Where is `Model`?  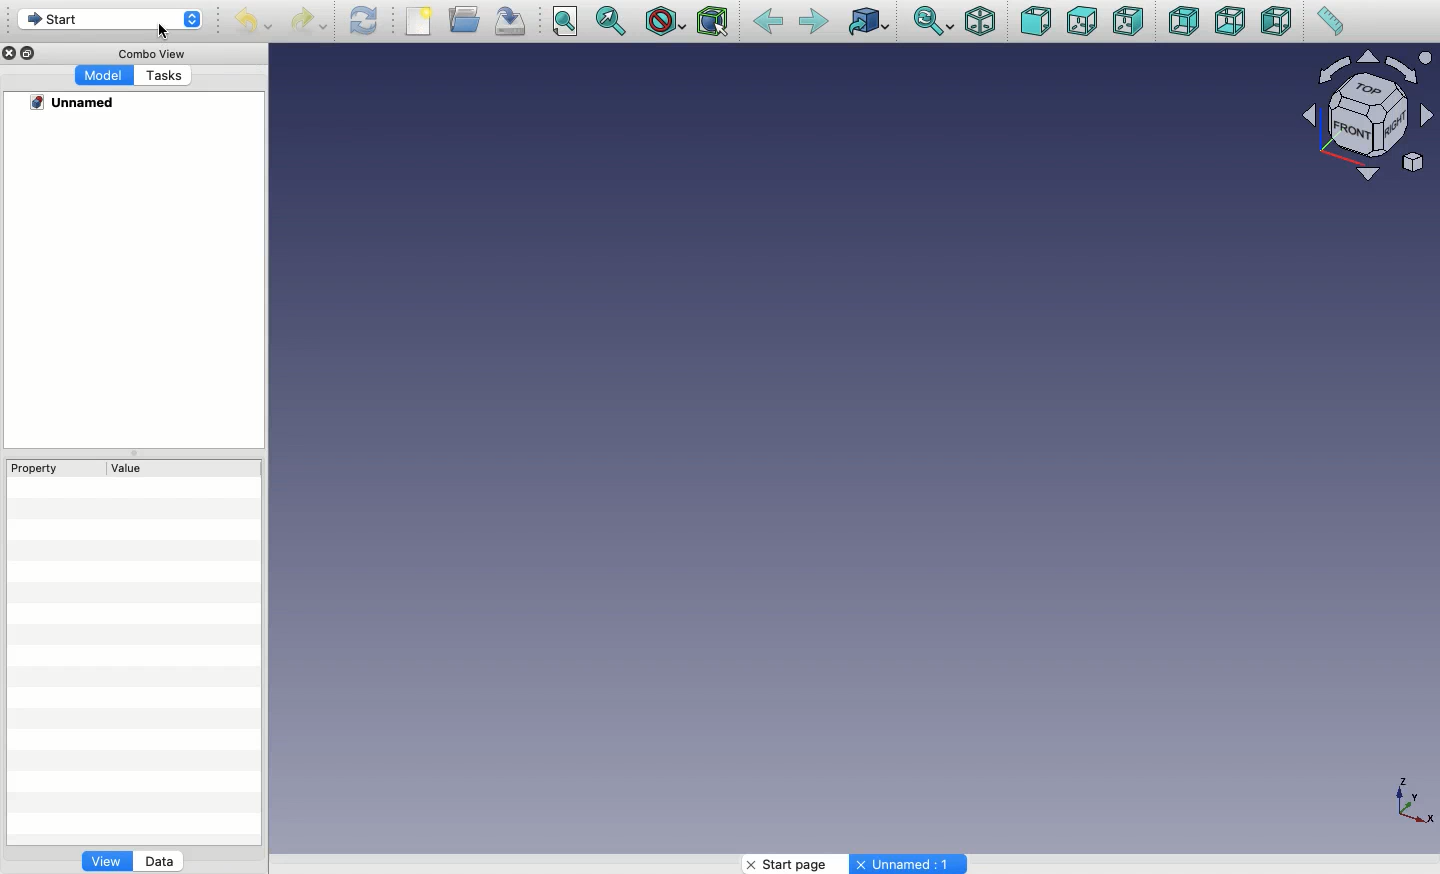 Model is located at coordinates (105, 76).